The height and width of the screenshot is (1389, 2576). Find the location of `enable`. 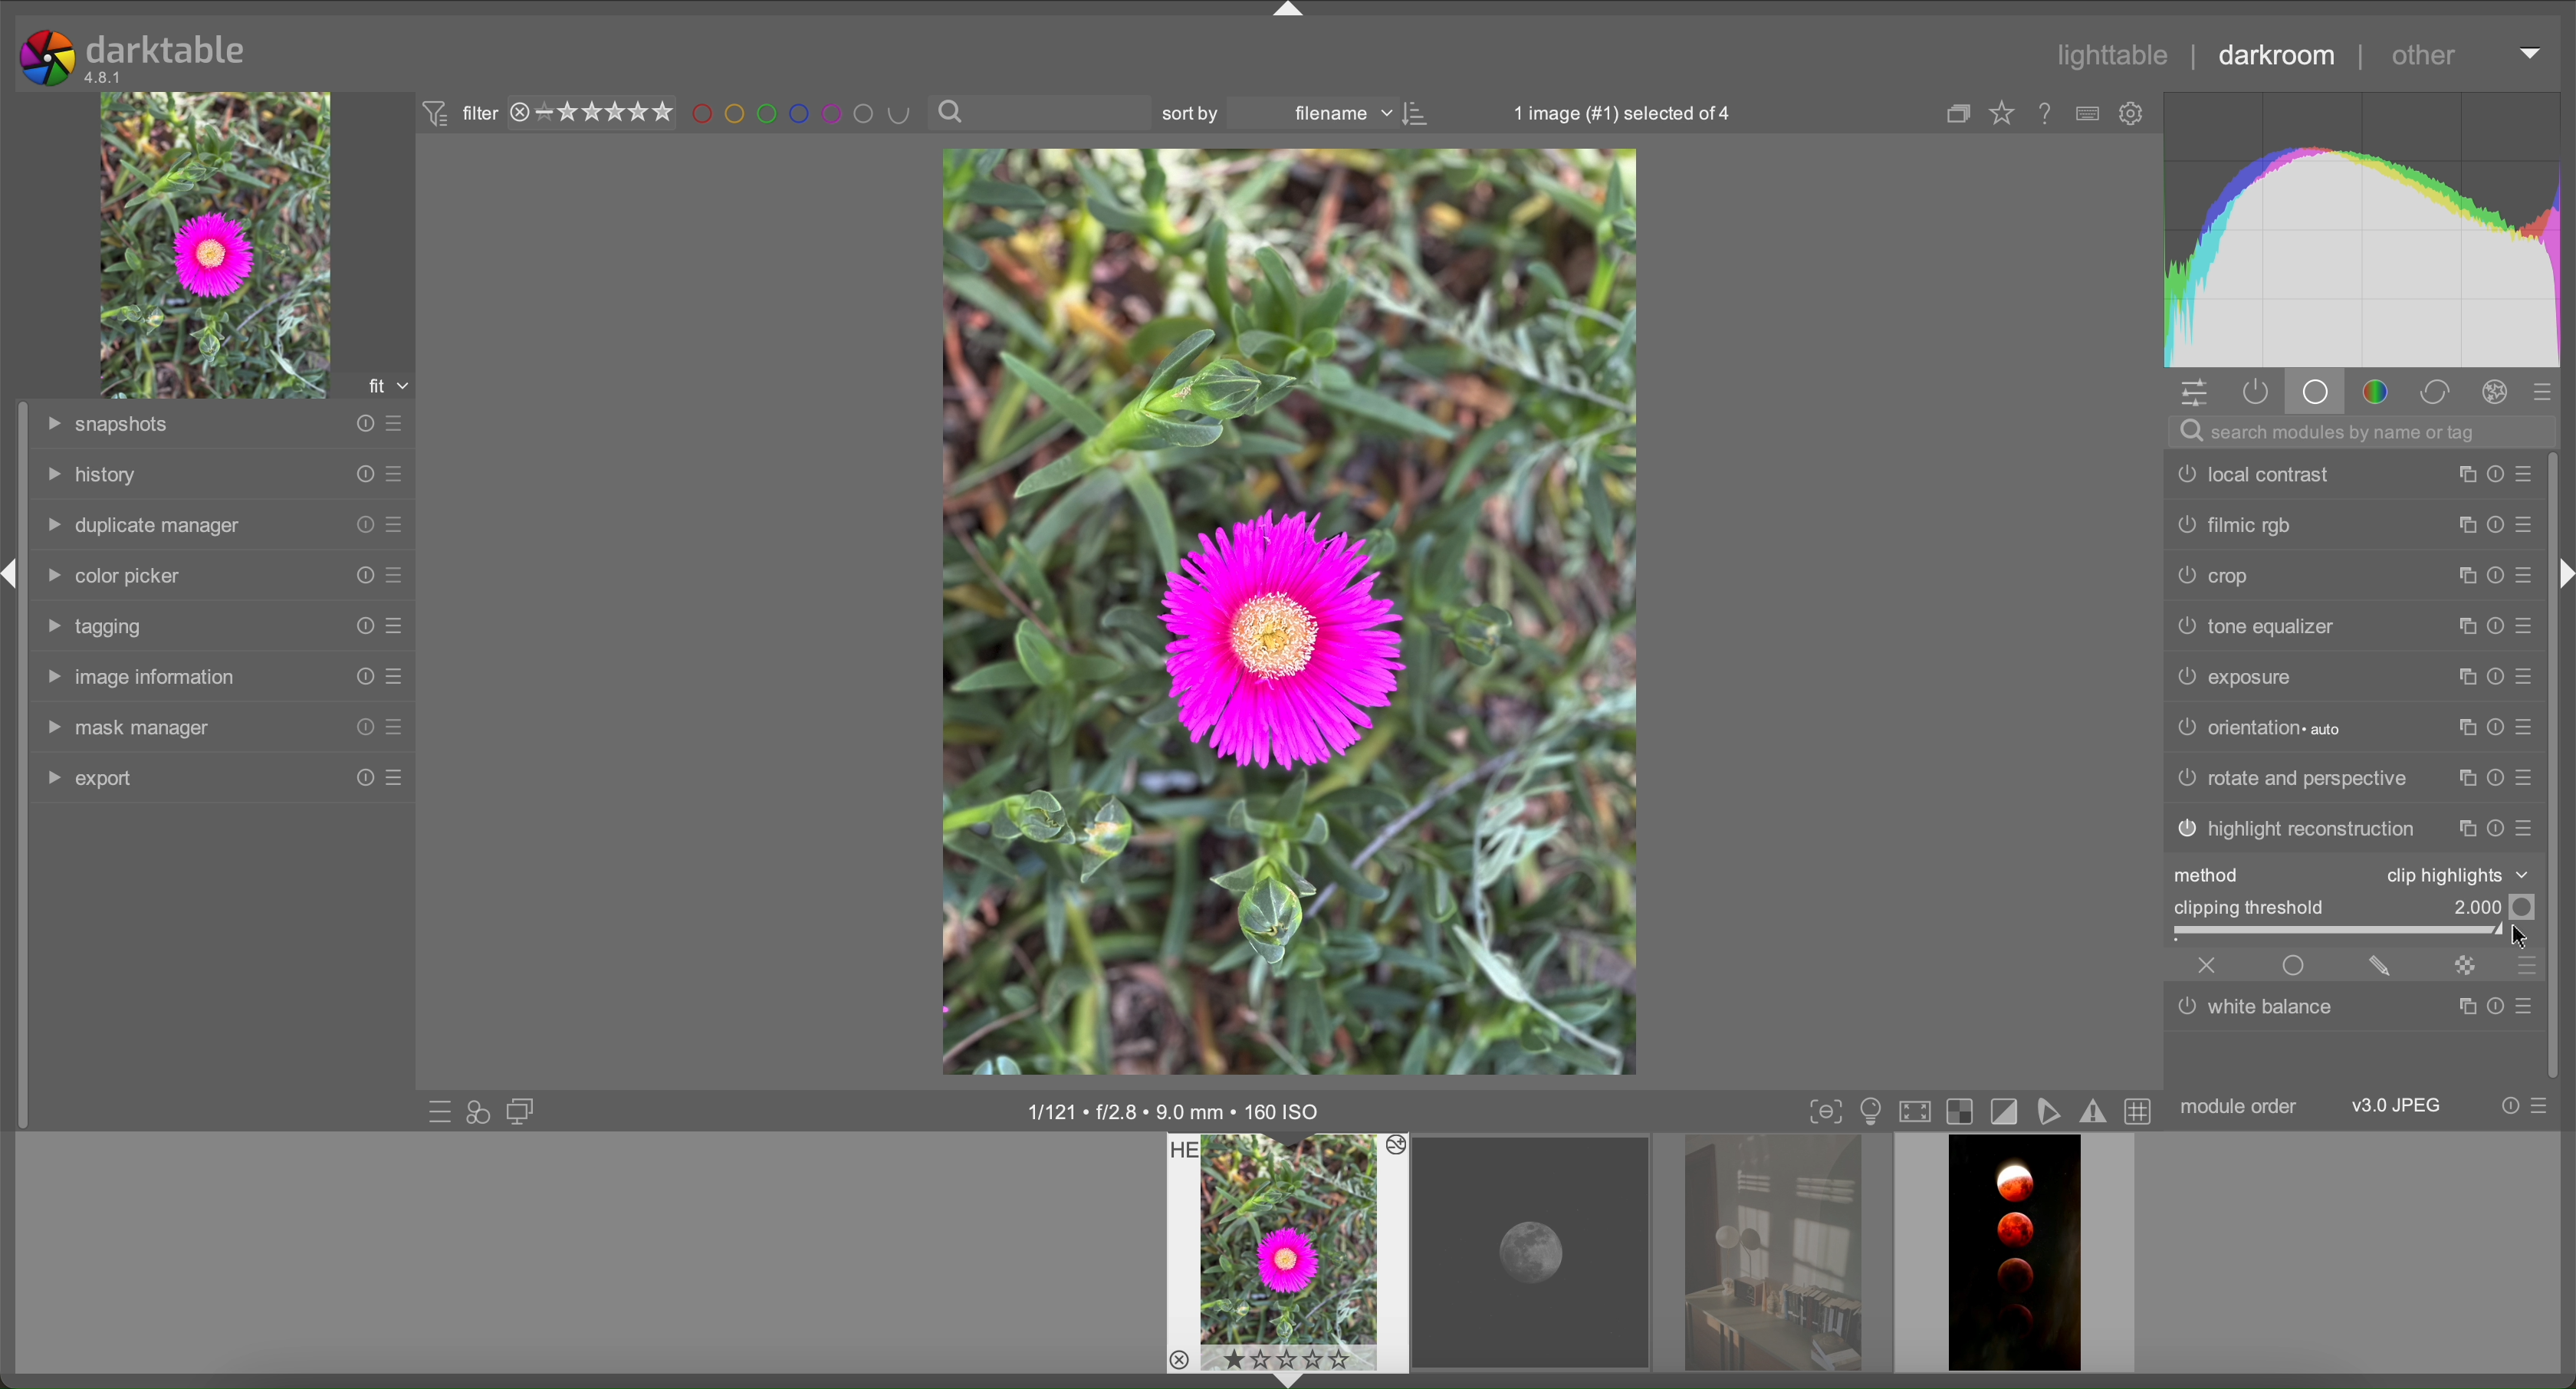

enable is located at coordinates (2296, 964).